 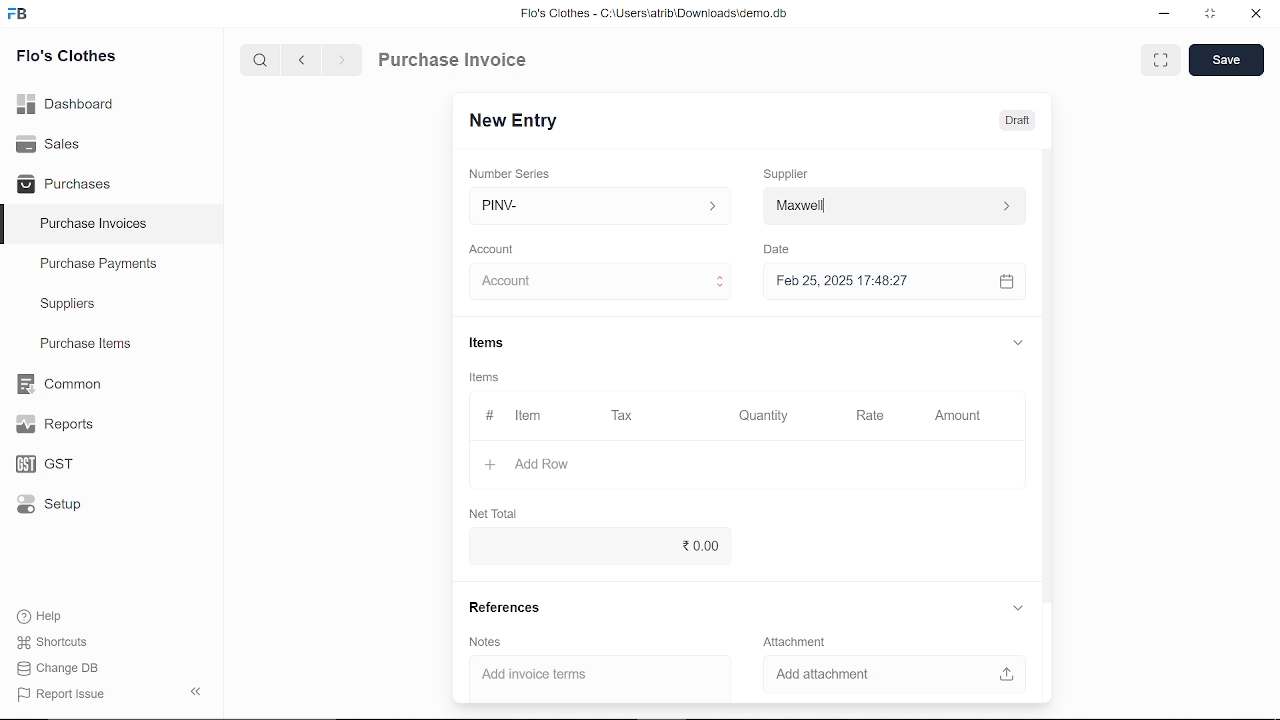 What do you see at coordinates (1162, 14) in the screenshot?
I see `minimize` at bounding box center [1162, 14].